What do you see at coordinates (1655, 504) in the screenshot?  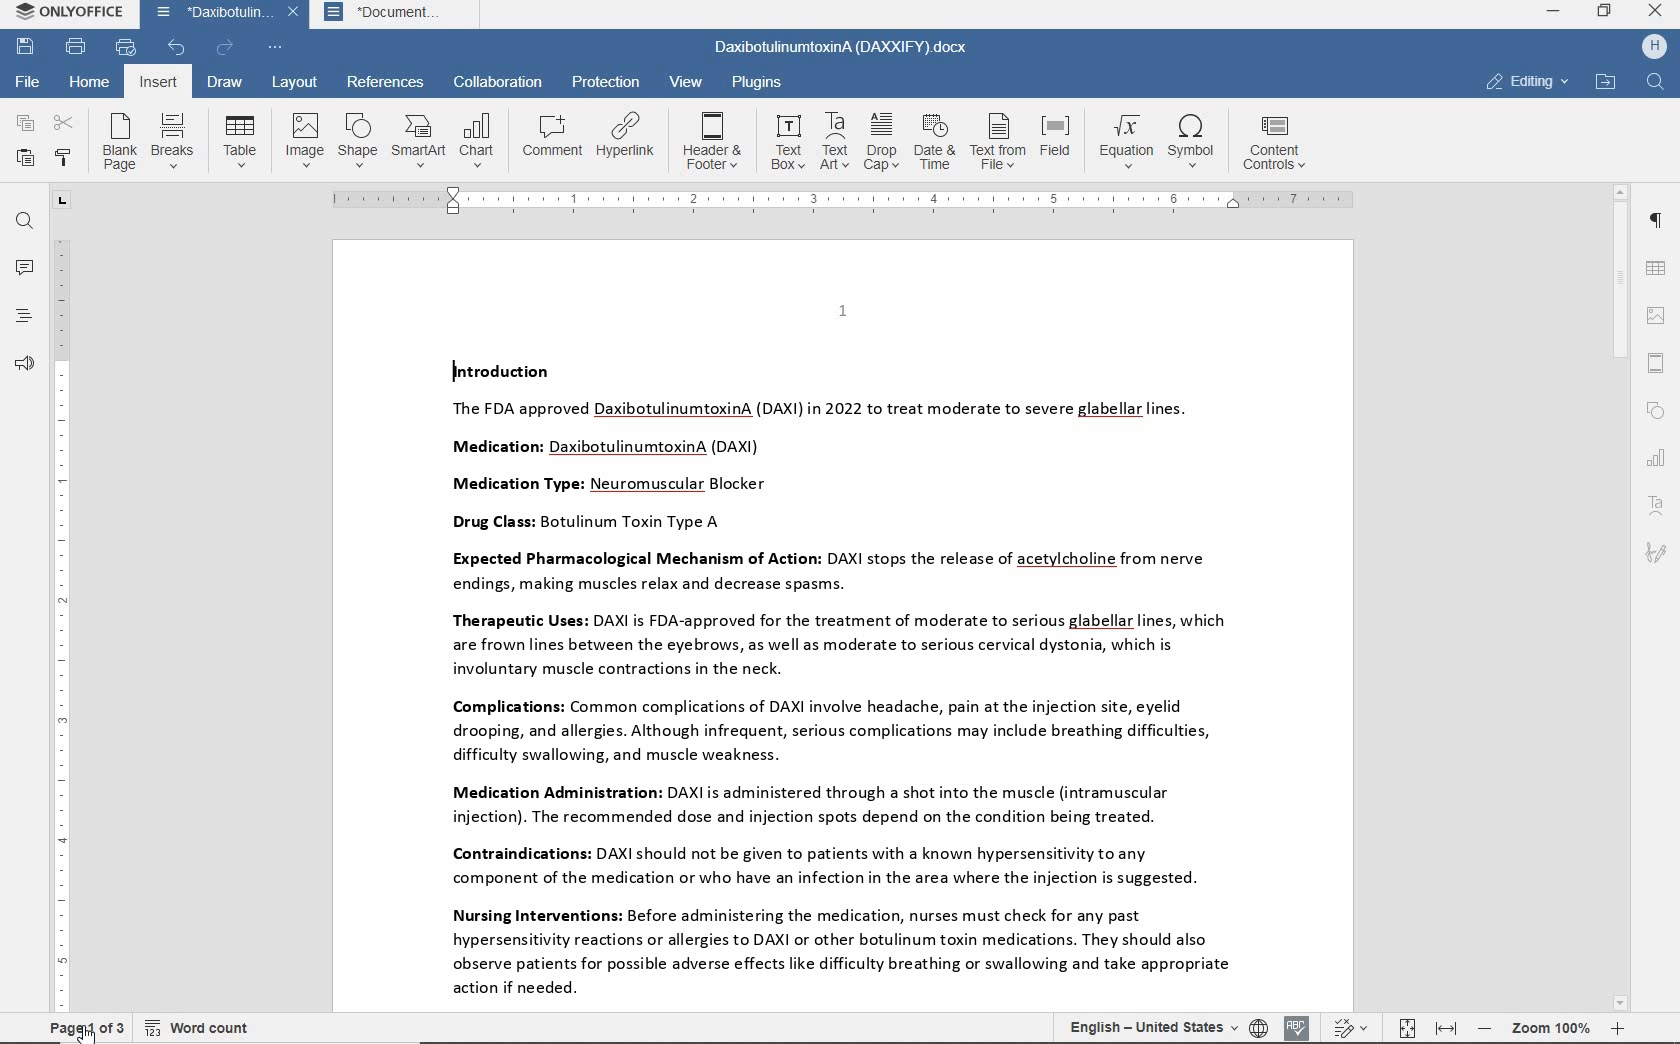 I see `textart` at bounding box center [1655, 504].